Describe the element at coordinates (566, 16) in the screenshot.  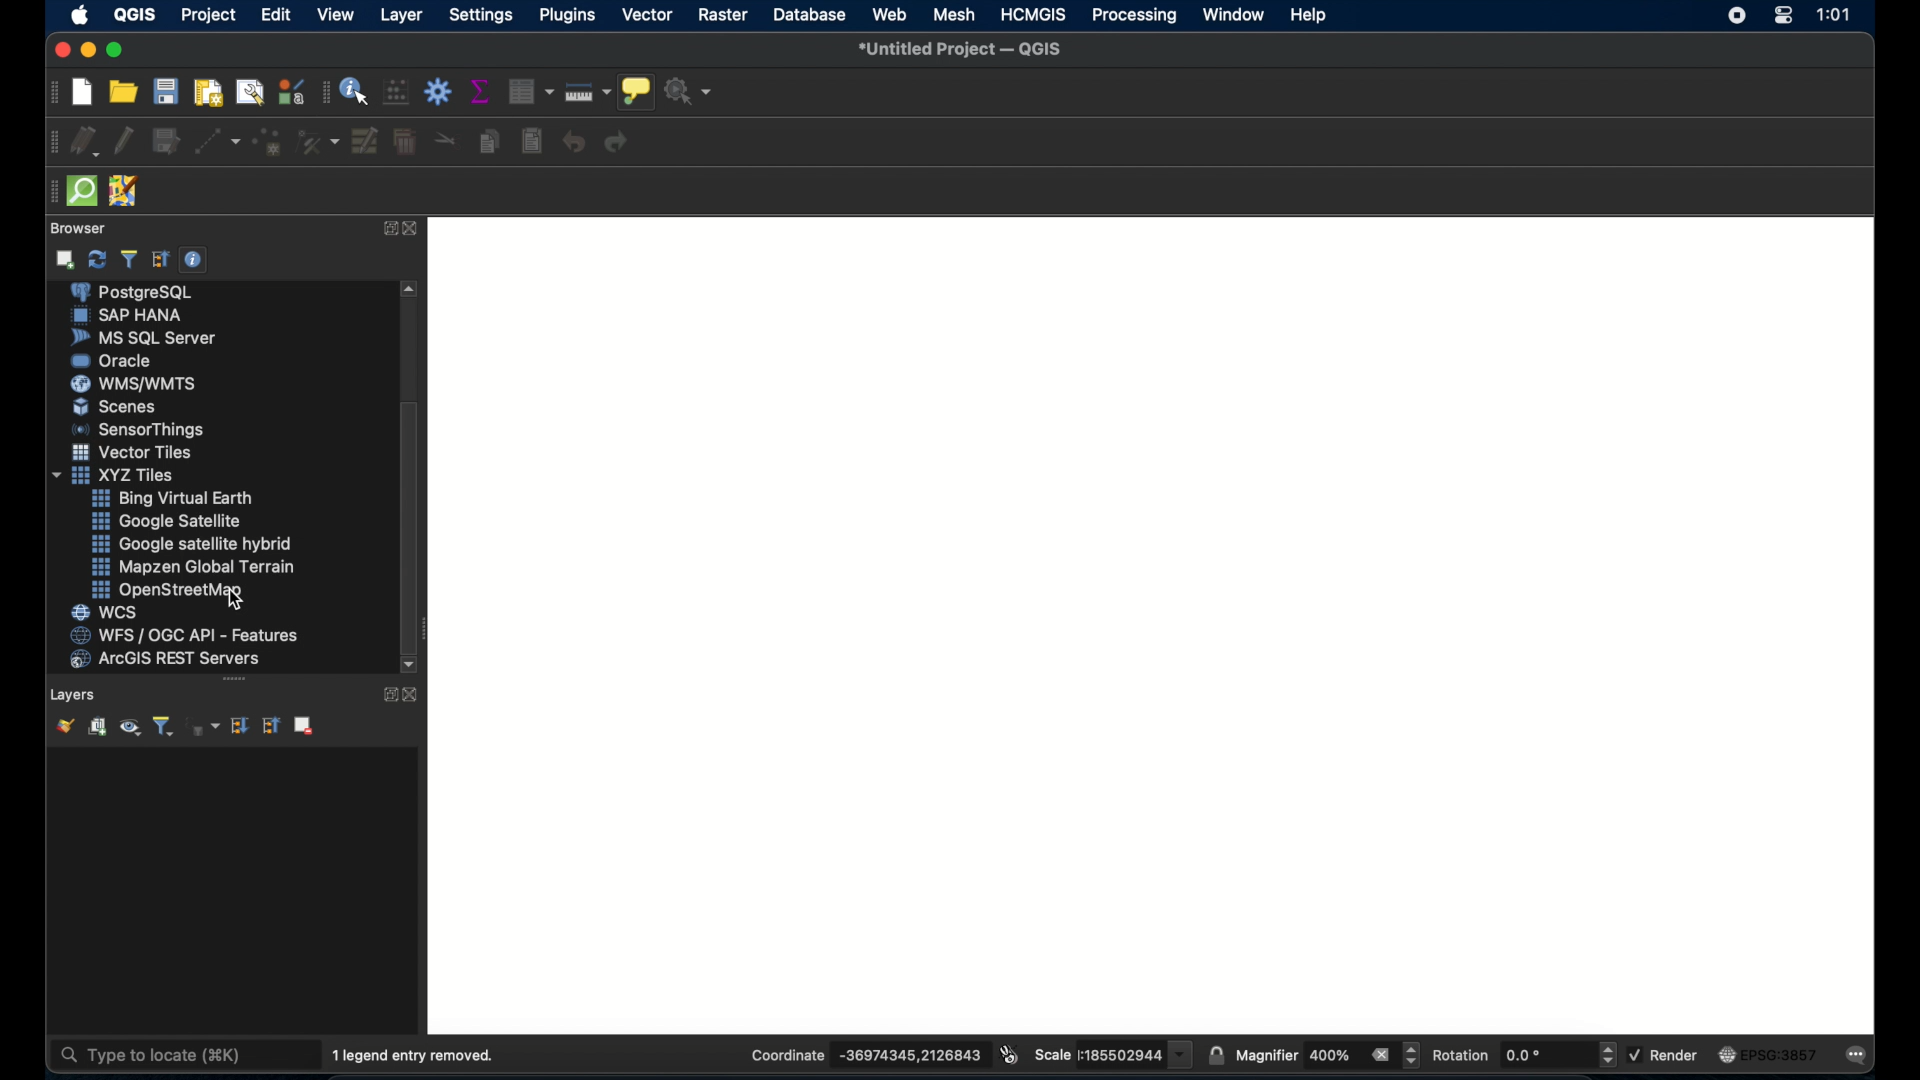
I see `plugins` at that location.